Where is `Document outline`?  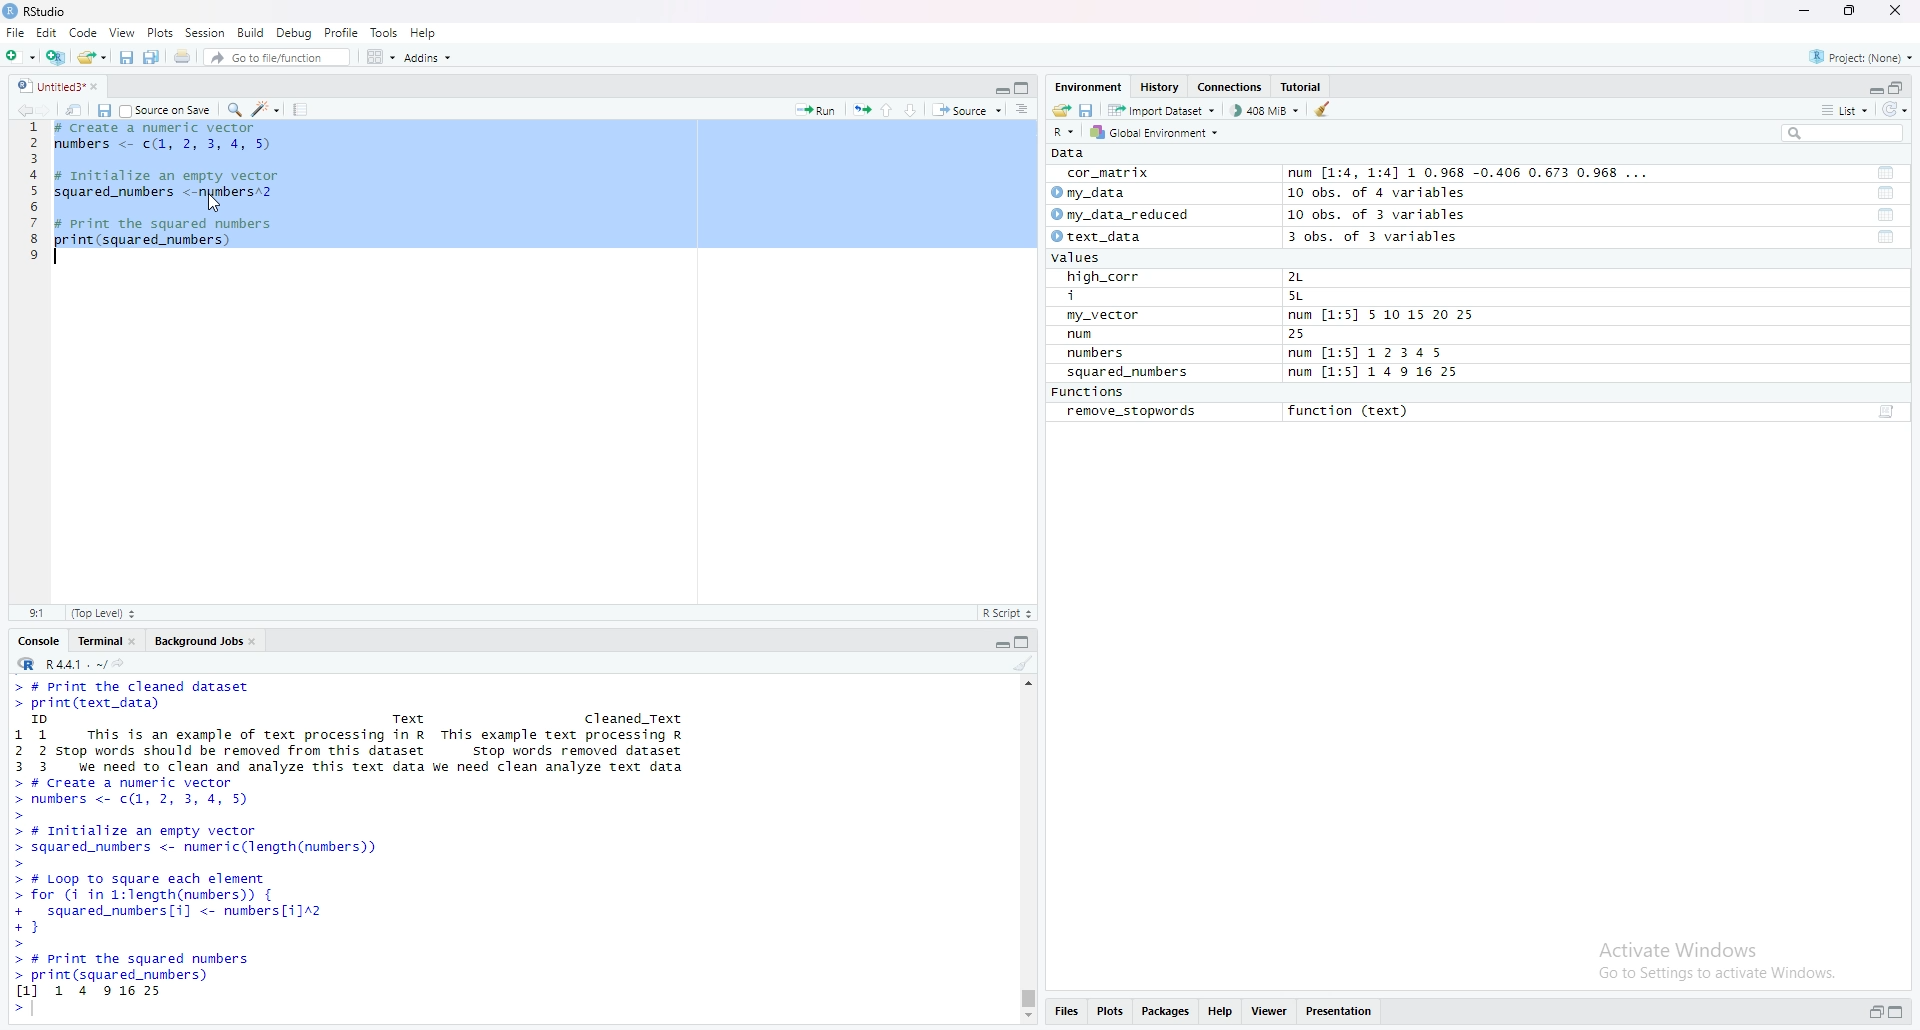 Document outline is located at coordinates (1024, 109).